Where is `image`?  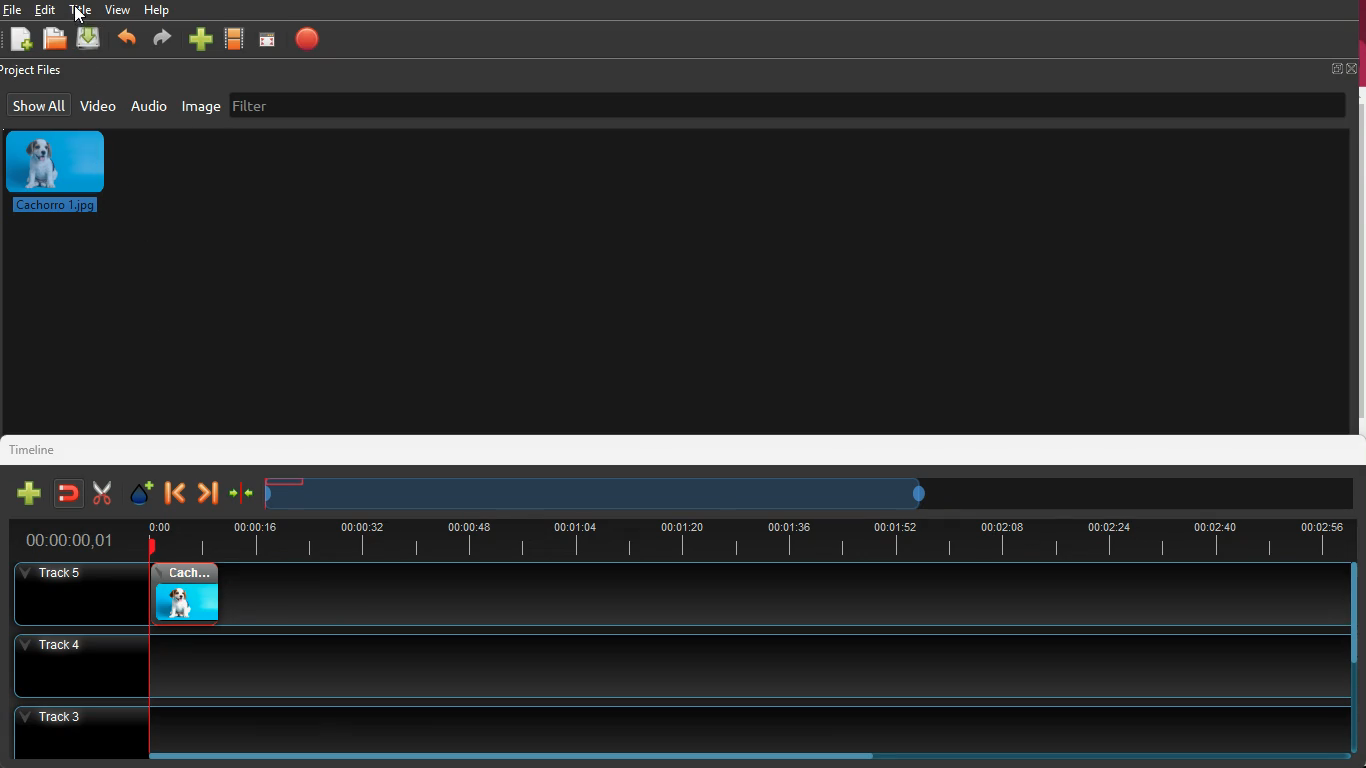
image is located at coordinates (202, 106).